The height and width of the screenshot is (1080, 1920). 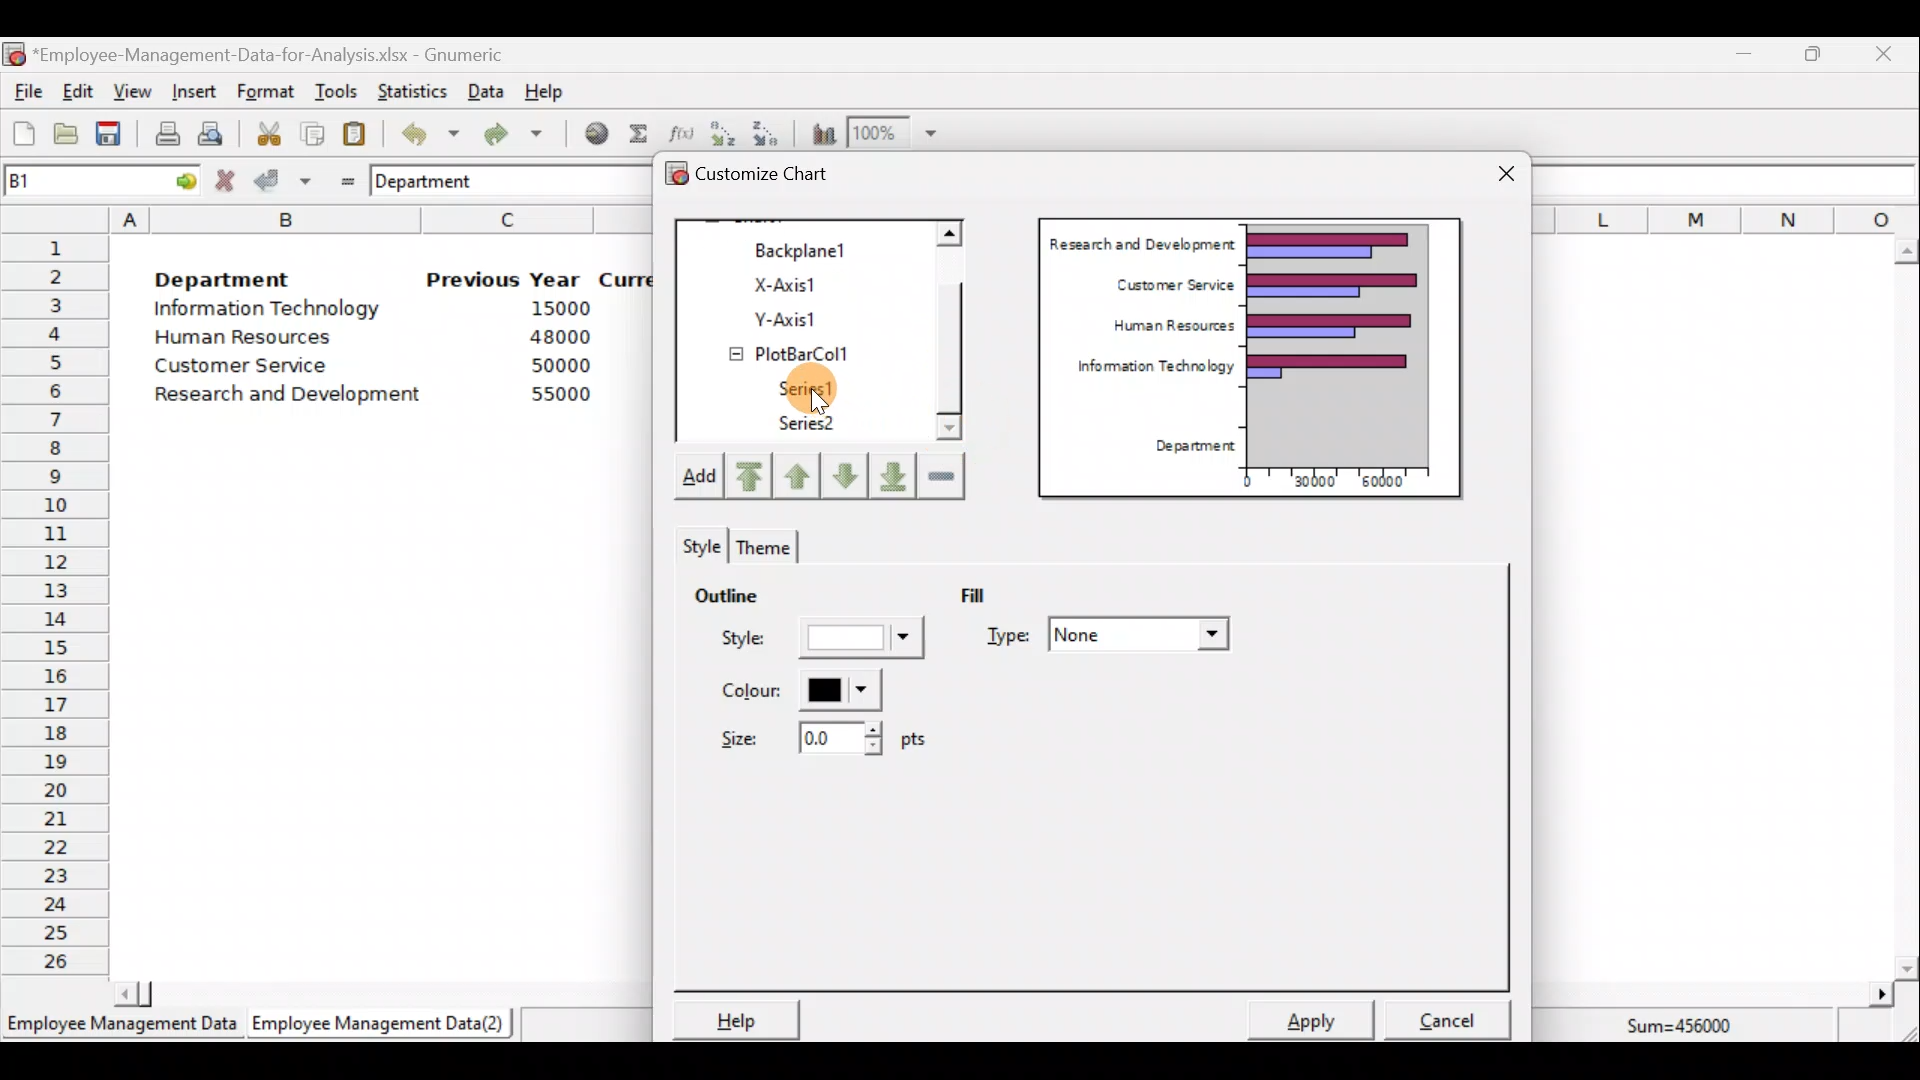 I want to click on Create a new workbook, so click(x=24, y=133).